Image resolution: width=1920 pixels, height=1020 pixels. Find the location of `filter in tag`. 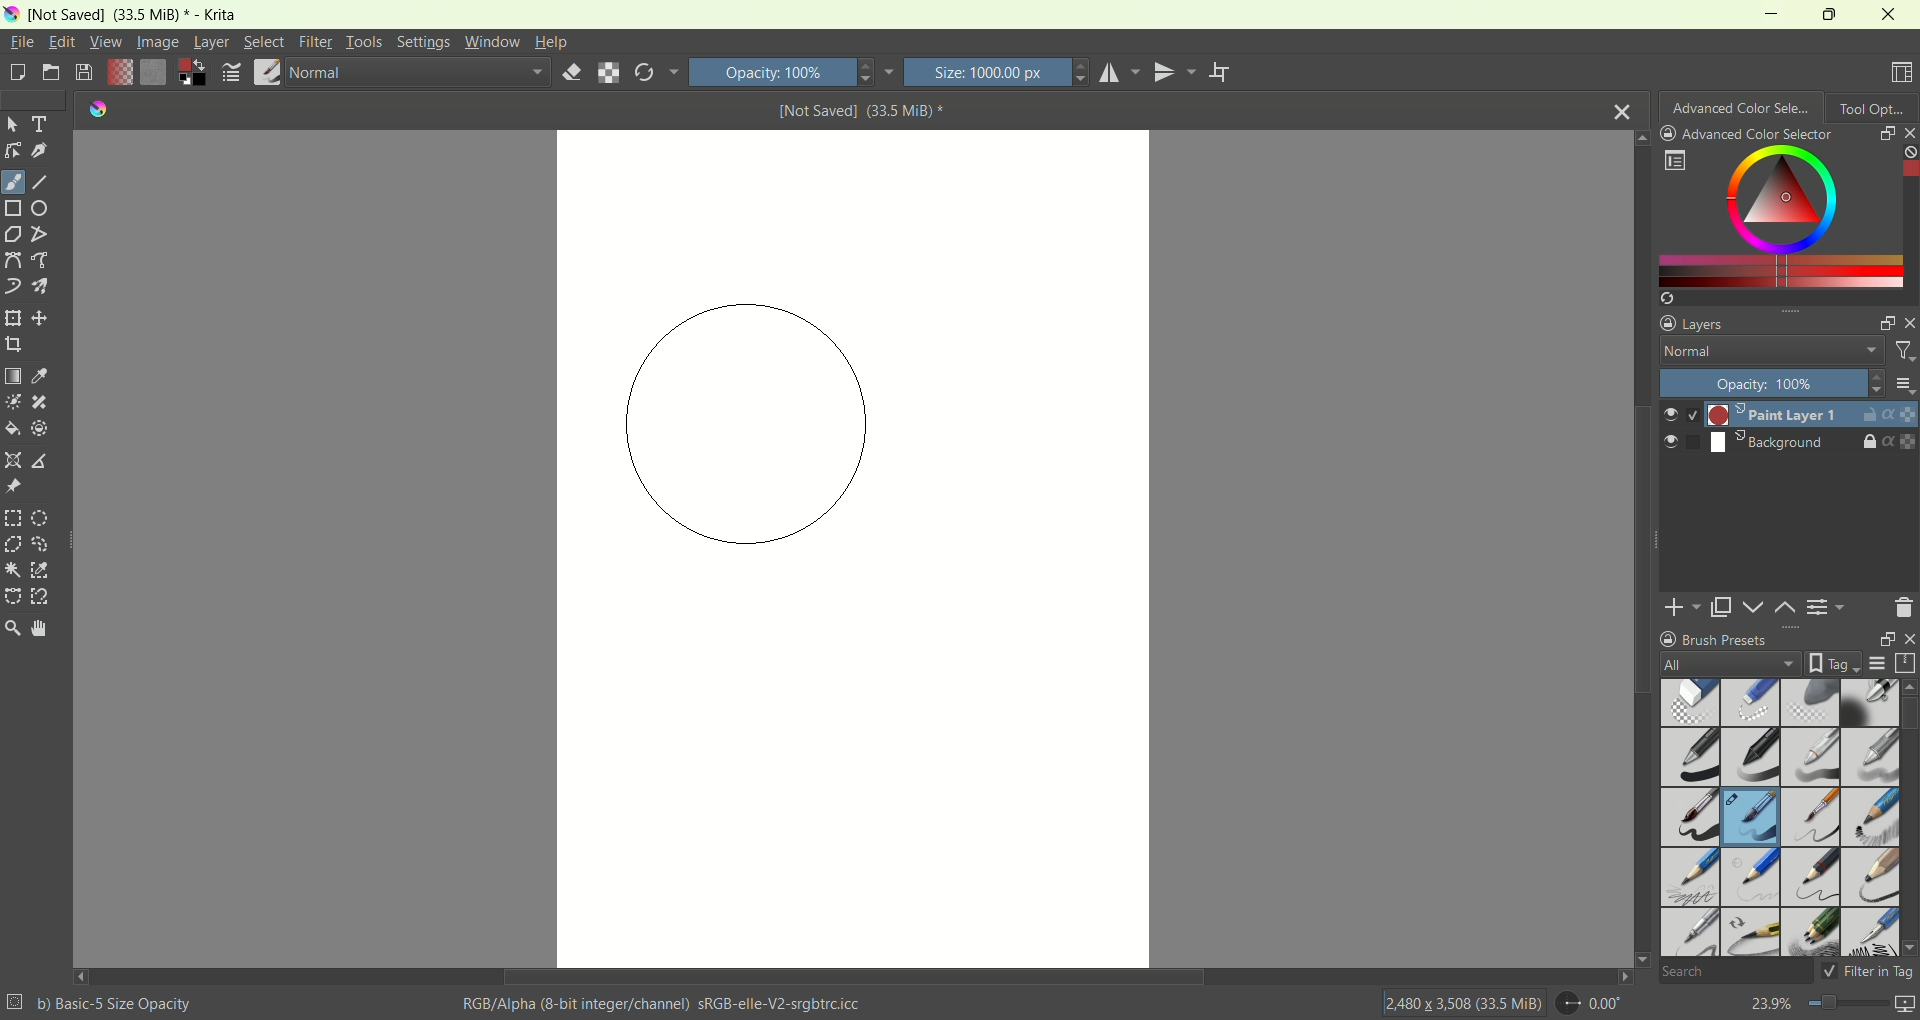

filter in tag is located at coordinates (1868, 971).